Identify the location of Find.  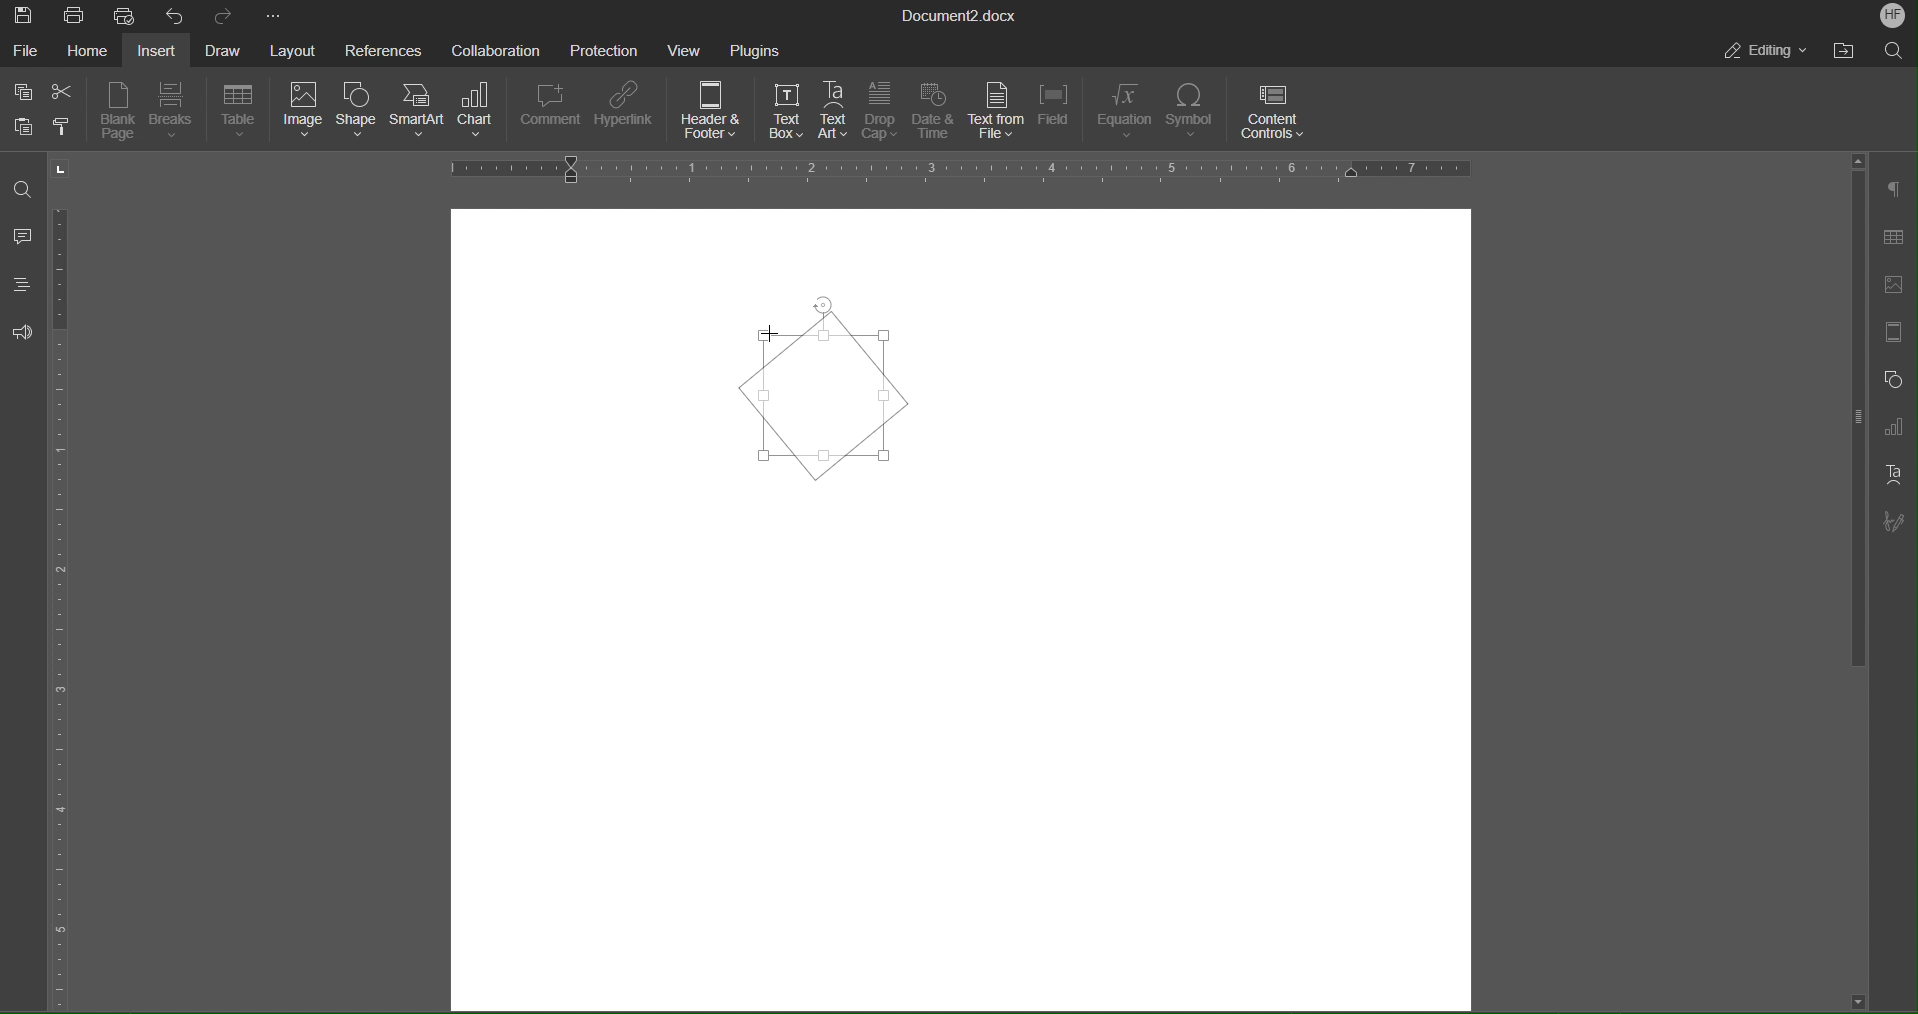
(25, 190).